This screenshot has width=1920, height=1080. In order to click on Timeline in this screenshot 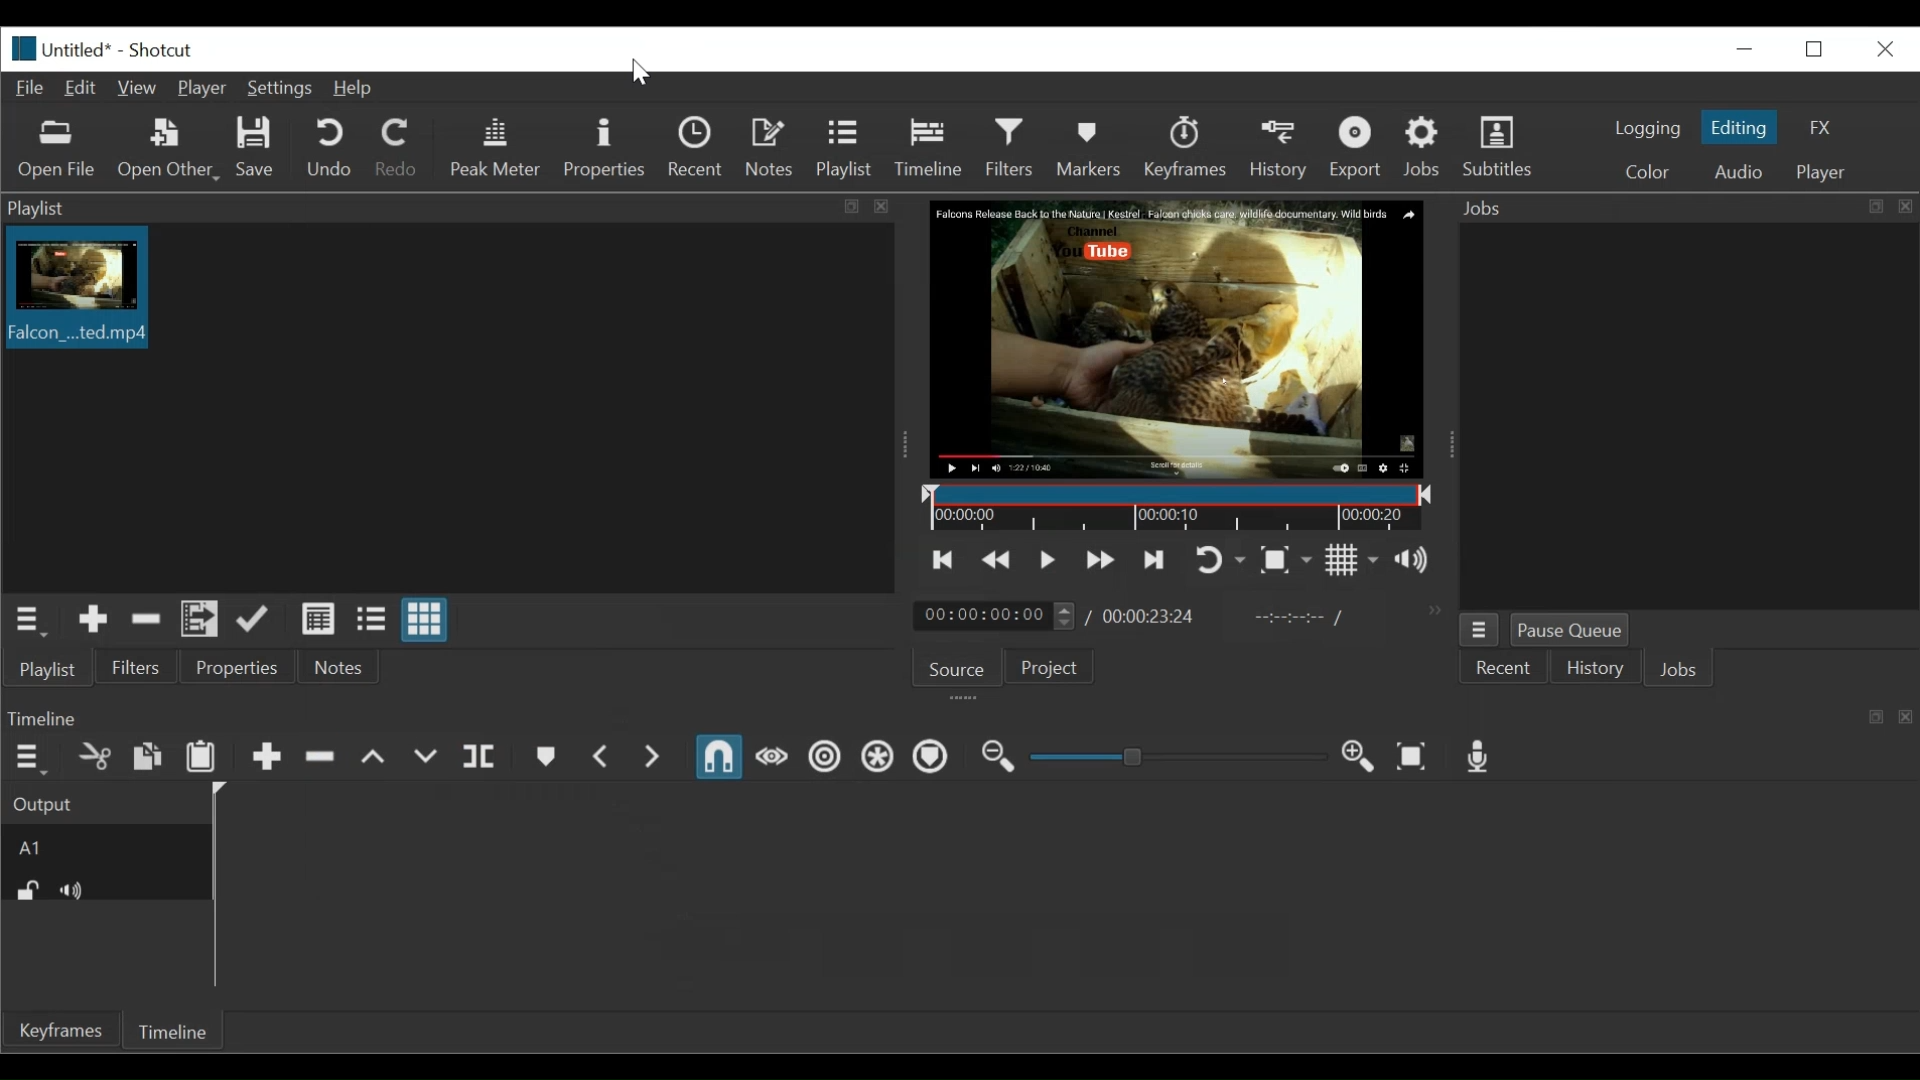, I will do `click(931, 147)`.